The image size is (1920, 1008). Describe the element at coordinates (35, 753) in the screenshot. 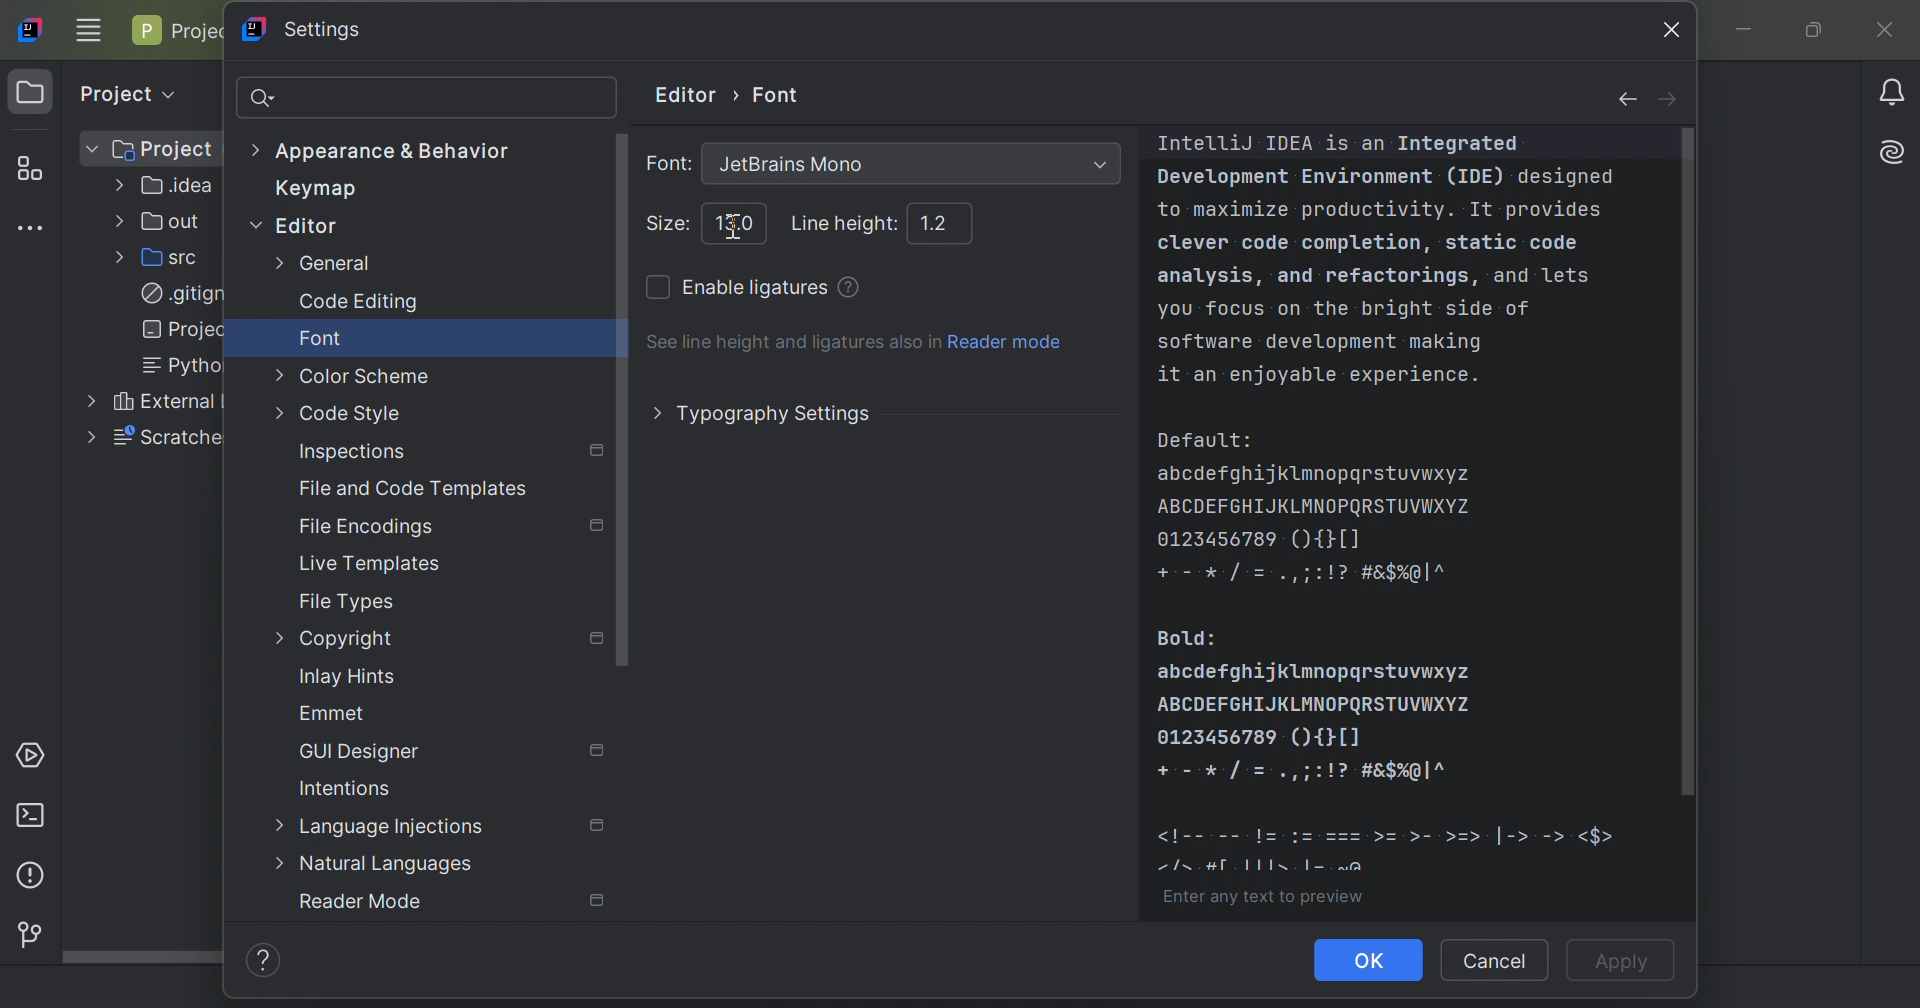

I see `Services` at that location.